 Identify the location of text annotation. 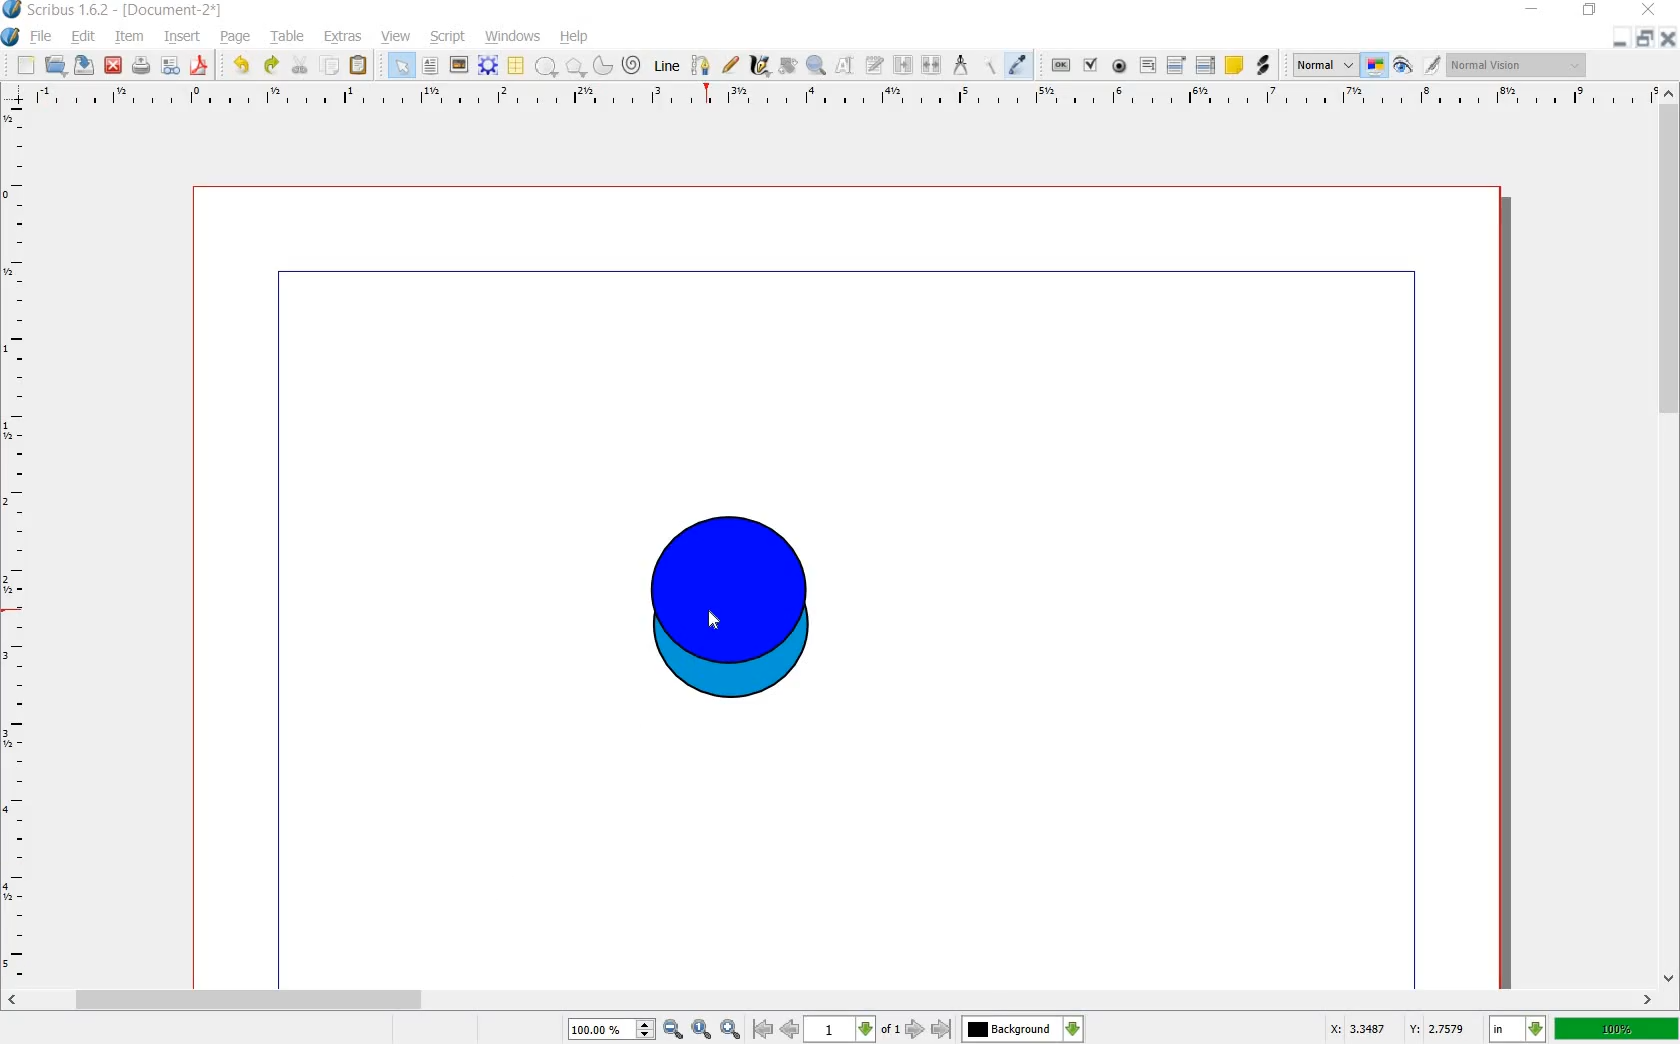
(1236, 66).